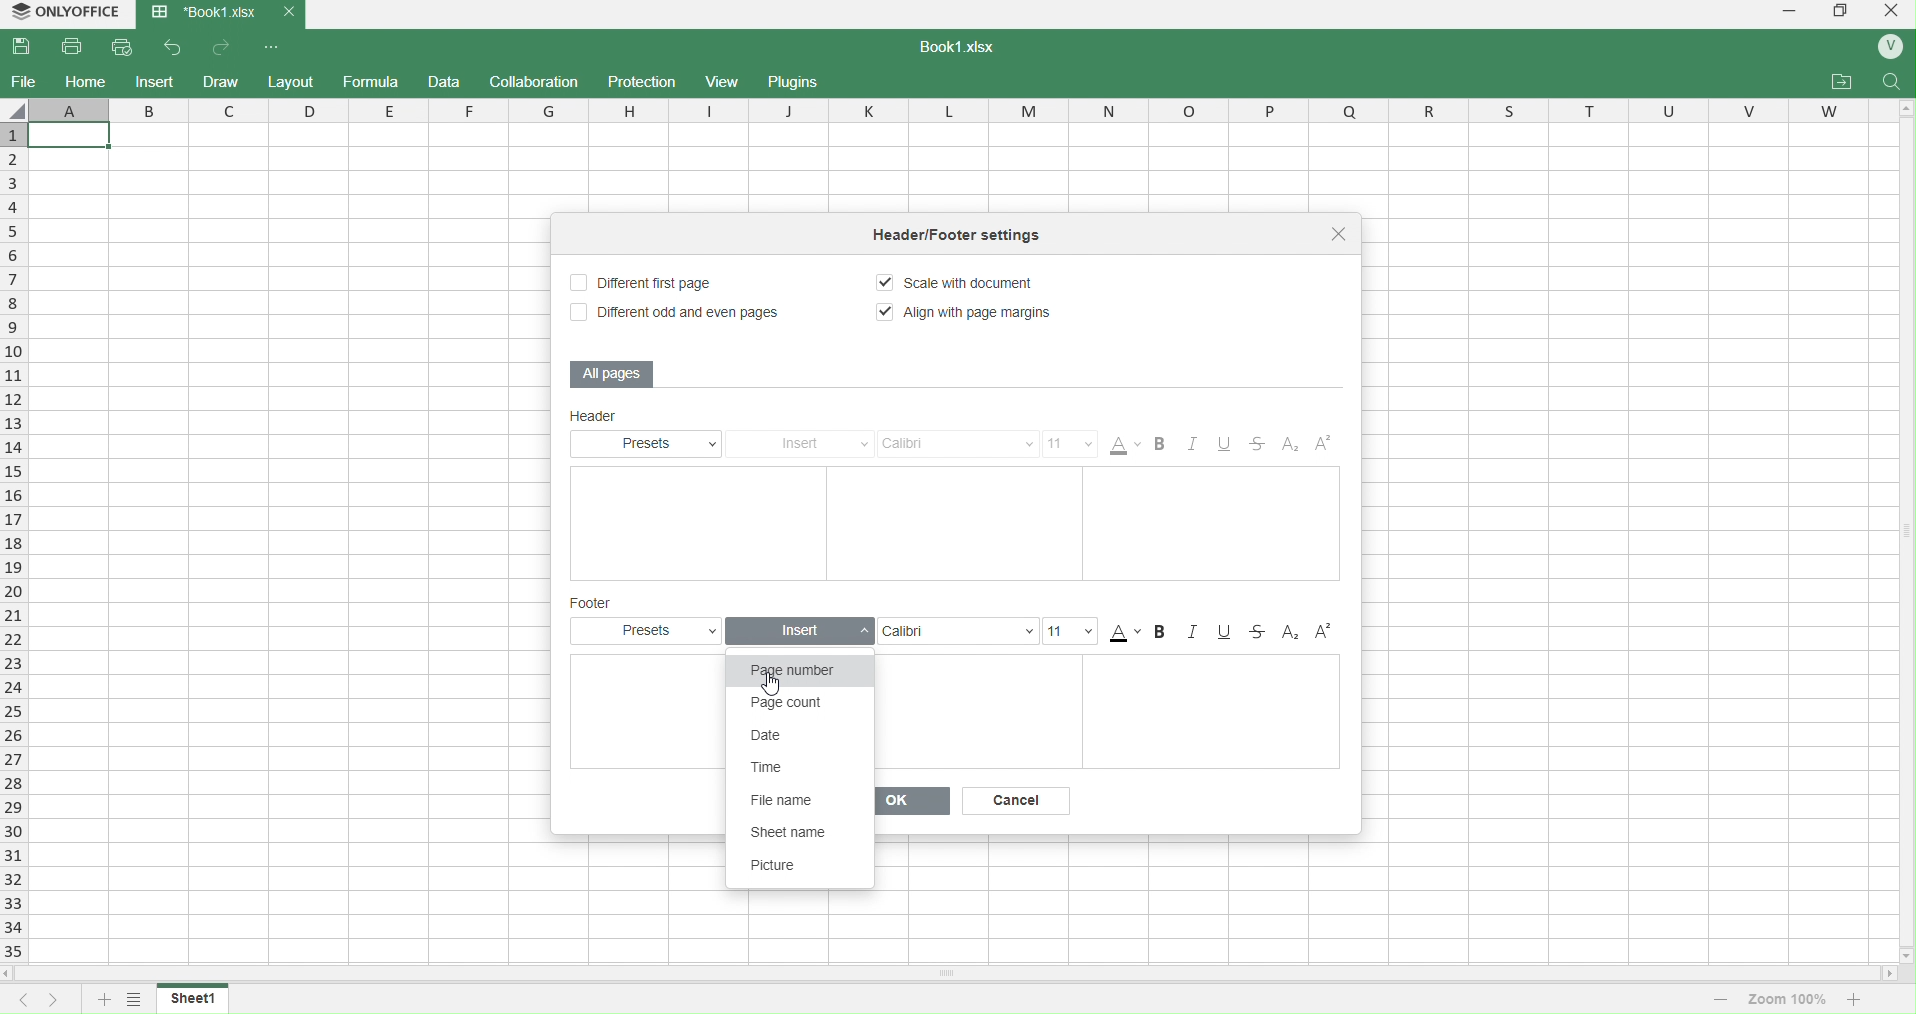  Describe the element at coordinates (1291, 632) in the screenshot. I see `SubScript` at that location.